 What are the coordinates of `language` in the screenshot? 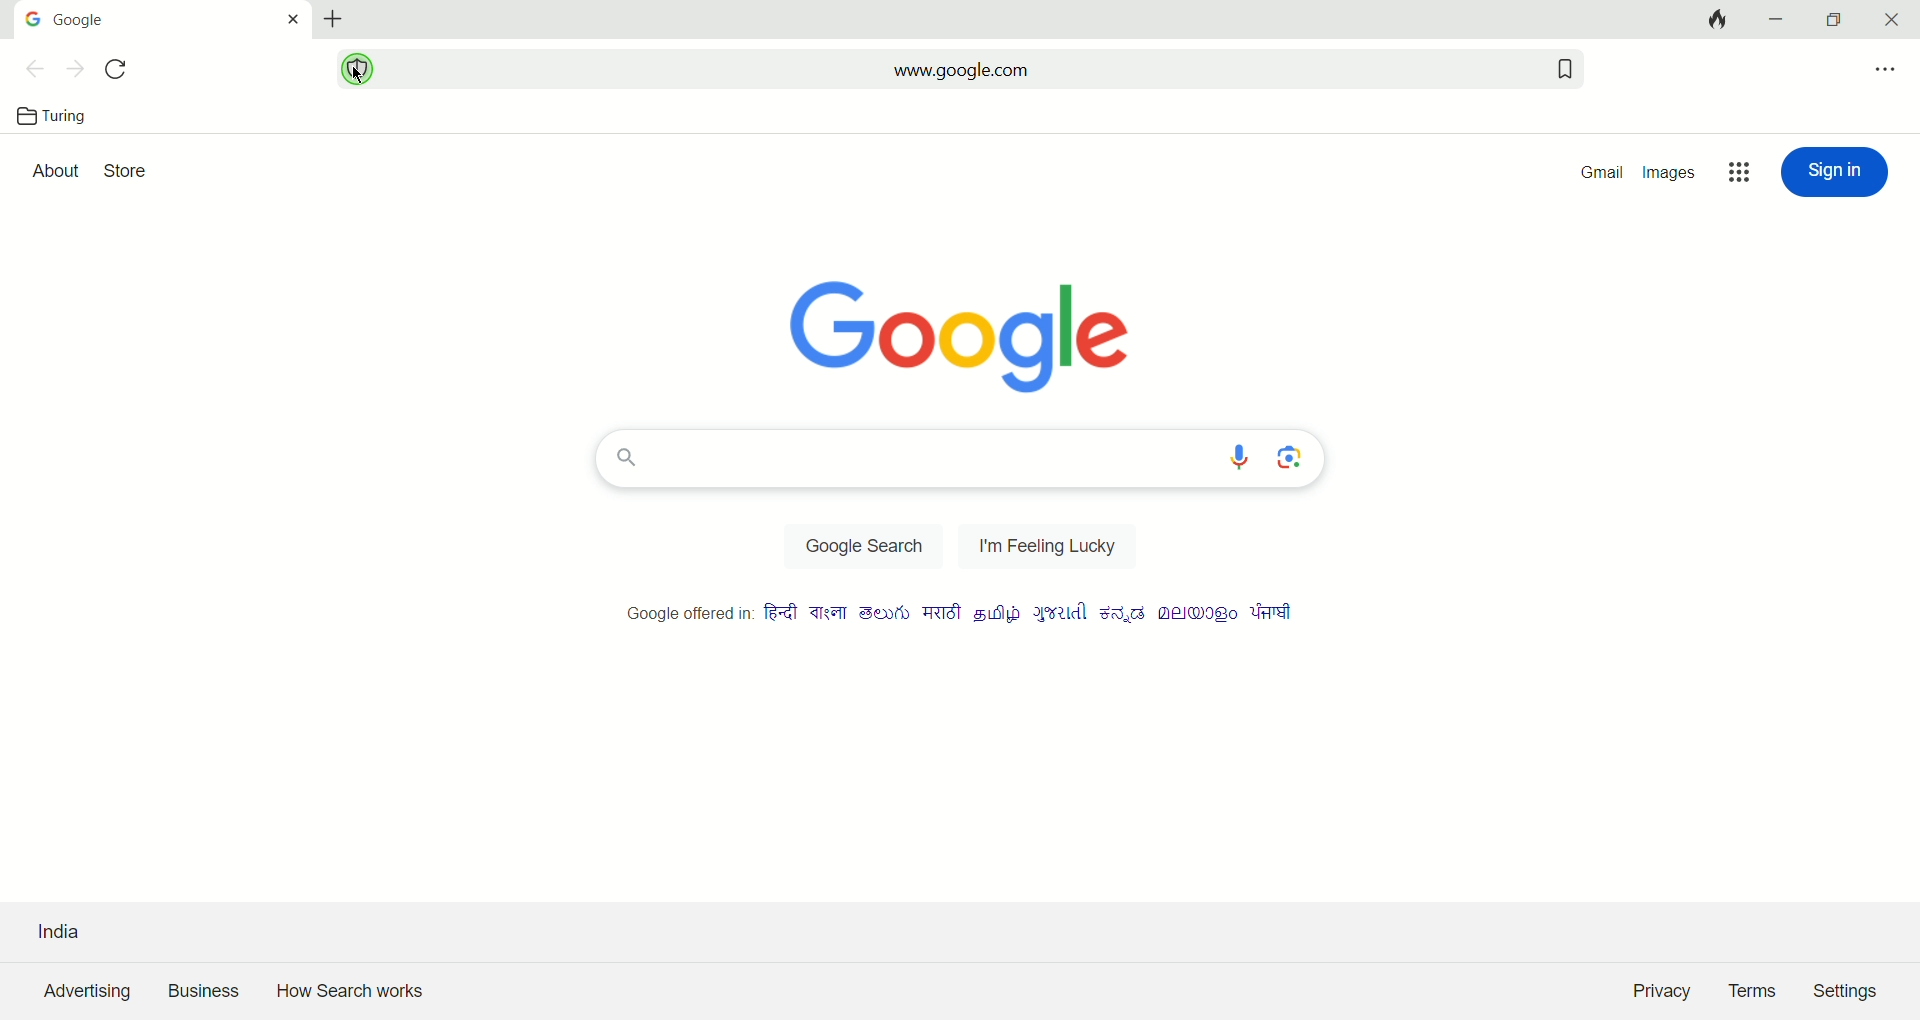 It's located at (997, 615).